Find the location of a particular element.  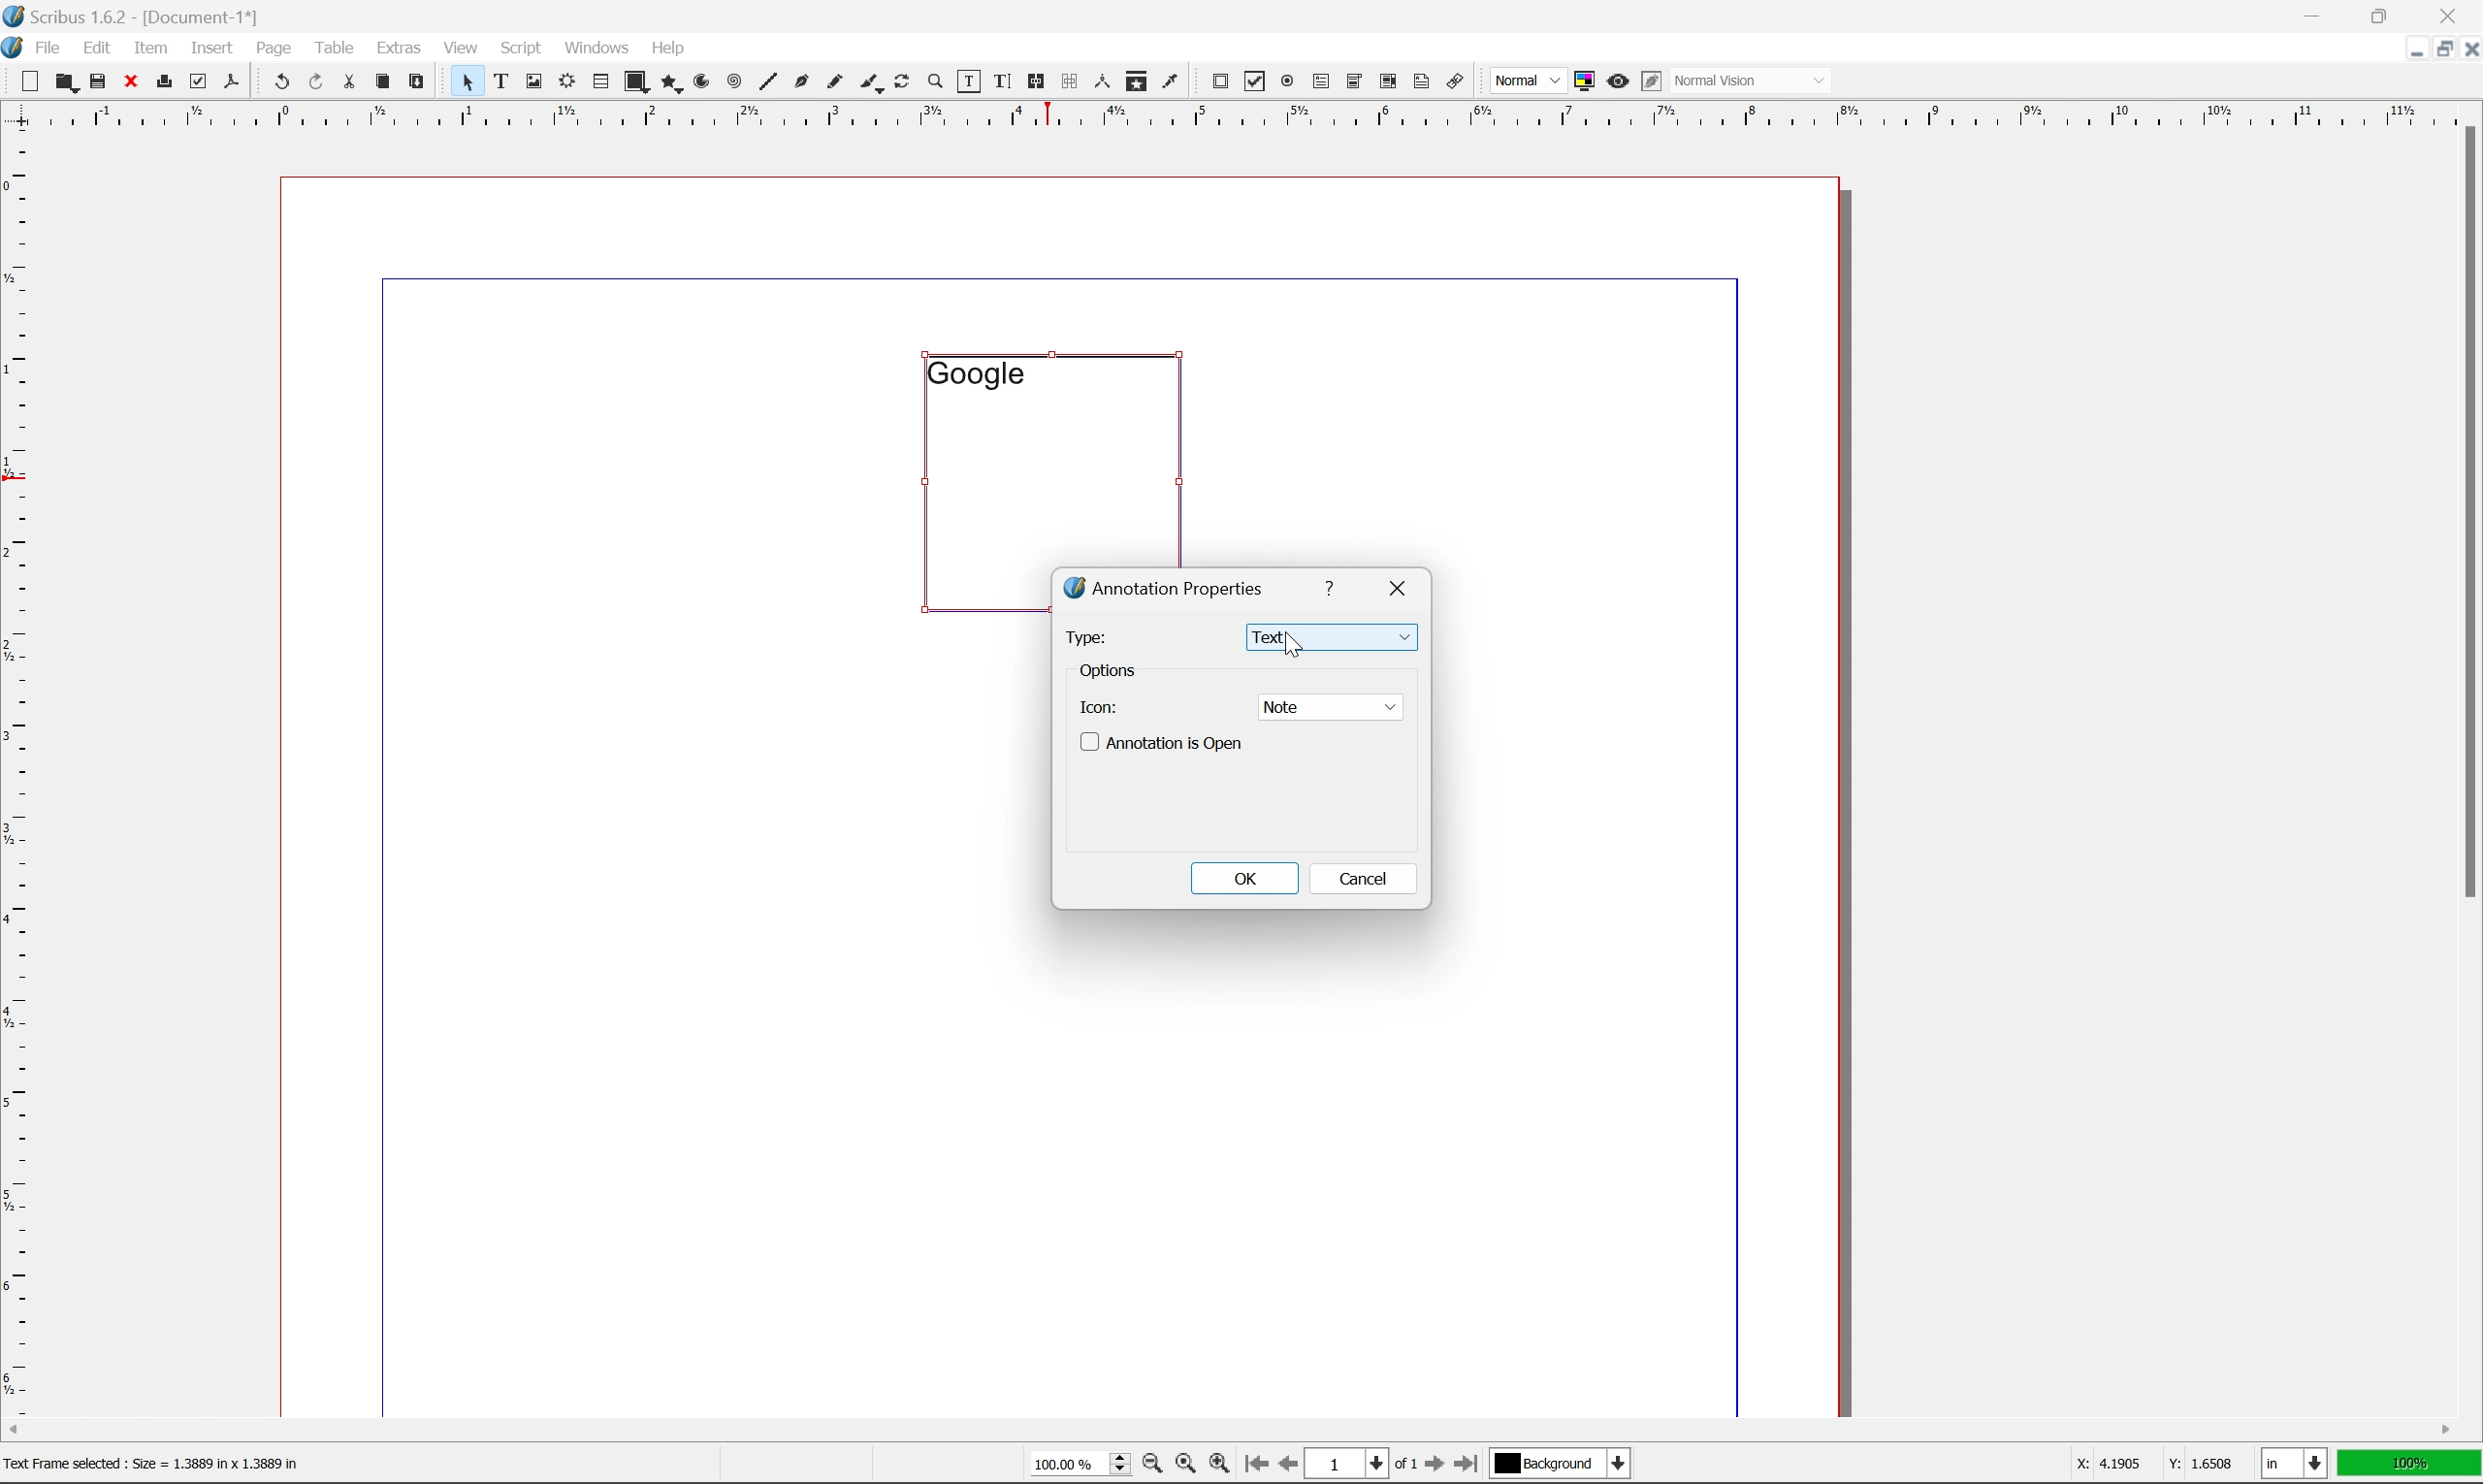

pdf radio button is located at coordinates (1283, 82).